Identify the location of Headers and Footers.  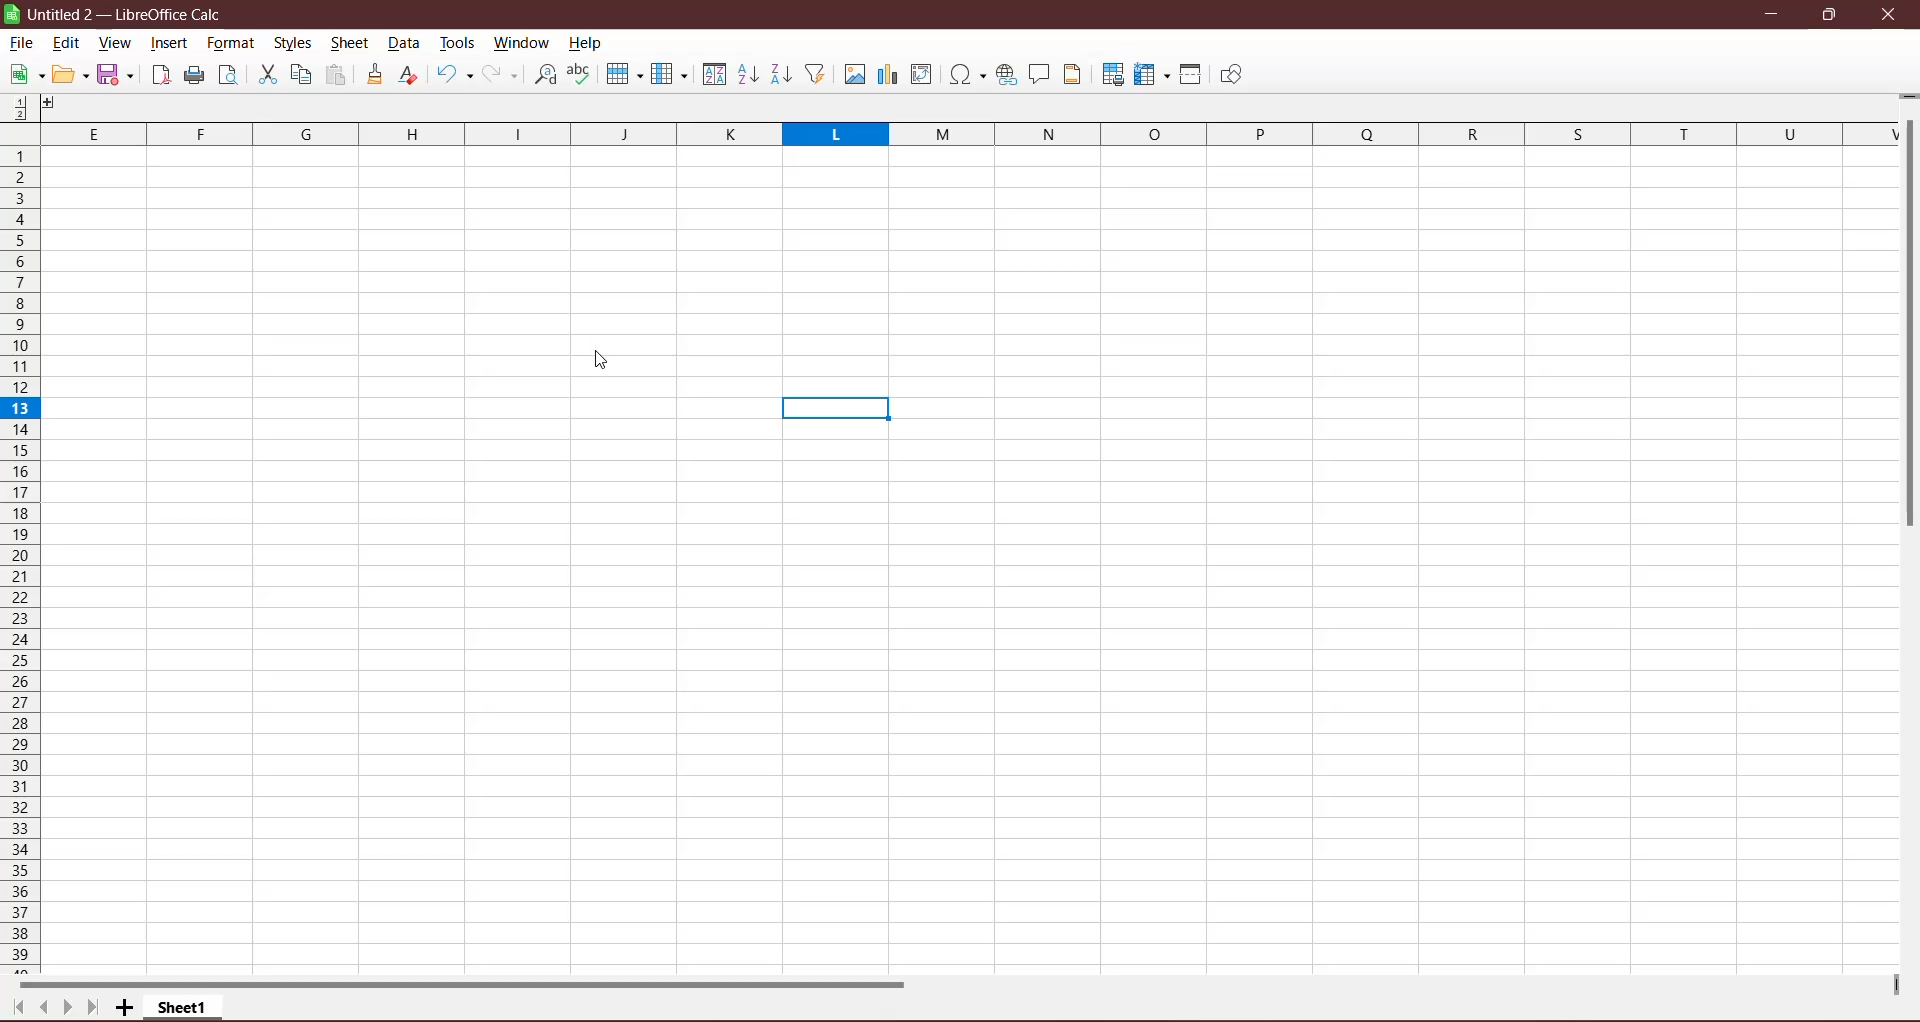
(1075, 74).